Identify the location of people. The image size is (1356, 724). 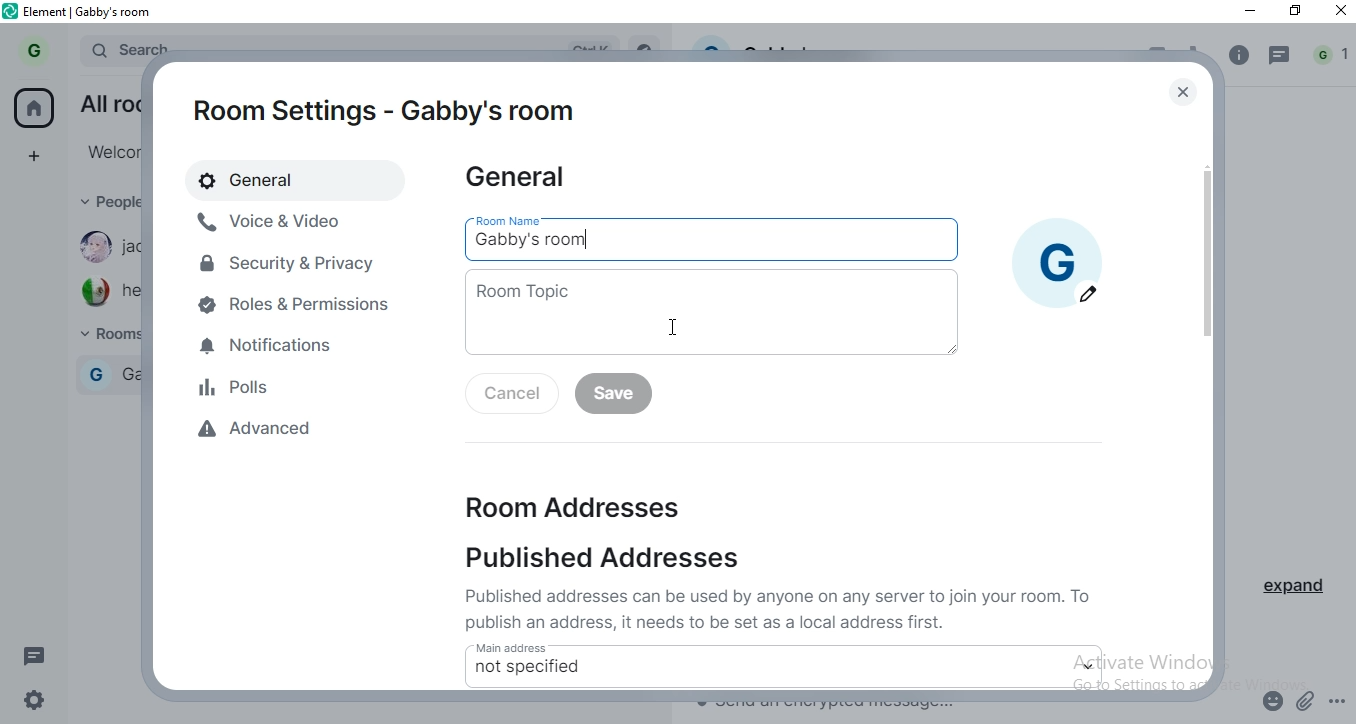
(106, 203).